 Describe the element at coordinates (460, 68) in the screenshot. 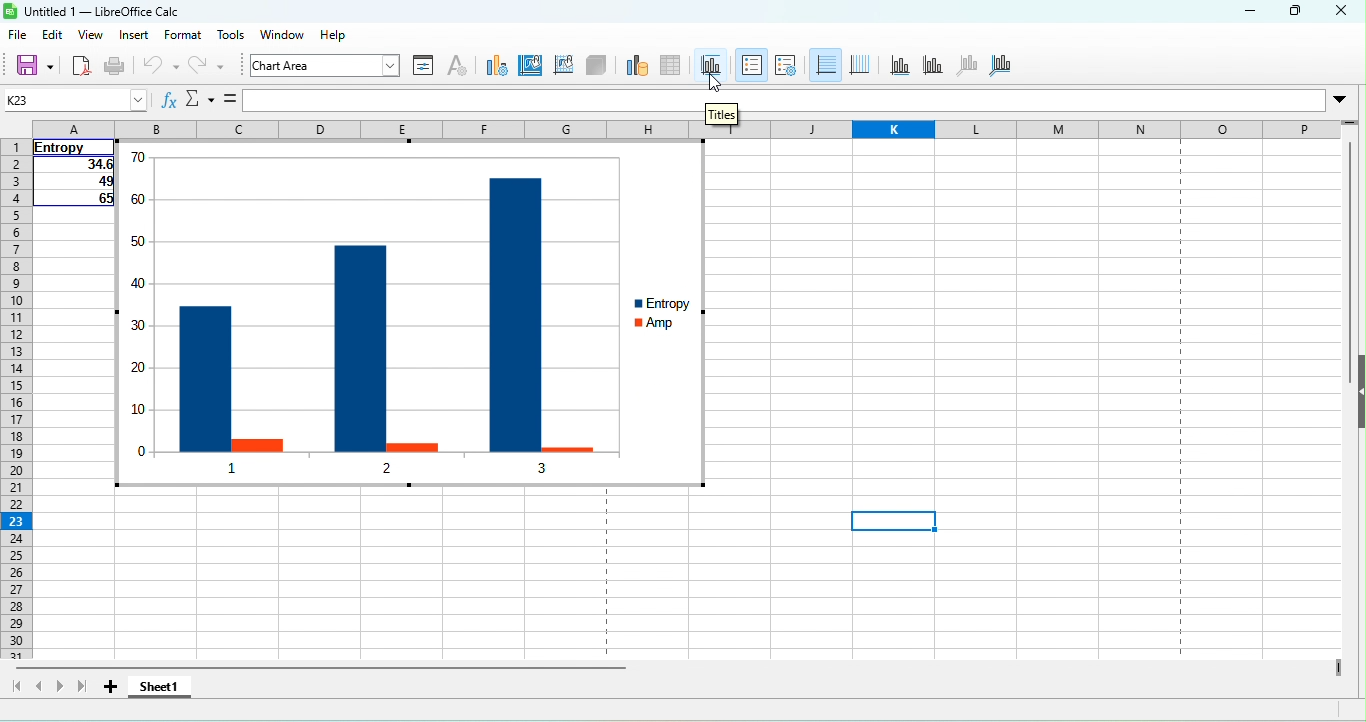

I see `character` at that location.